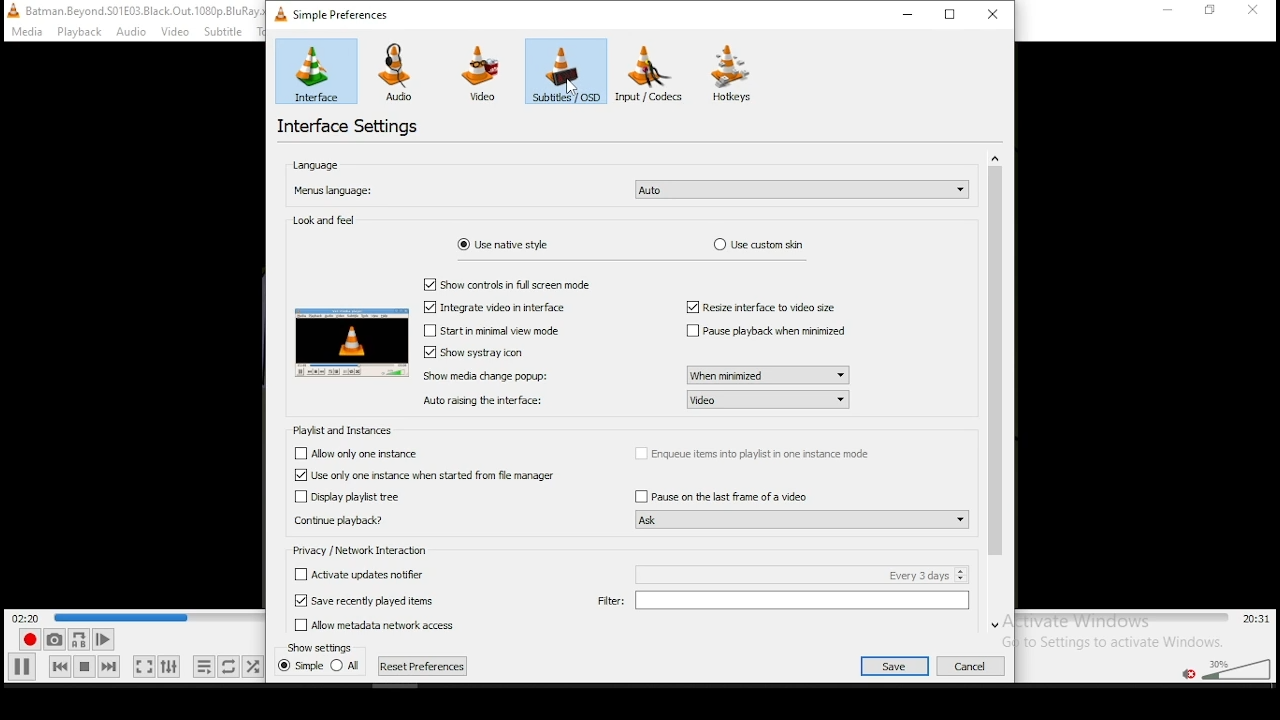 This screenshot has height=720, width=1280. Describe the element at coordinates (204, 666) in the screenshot. I see `toggle playlist` at that location.